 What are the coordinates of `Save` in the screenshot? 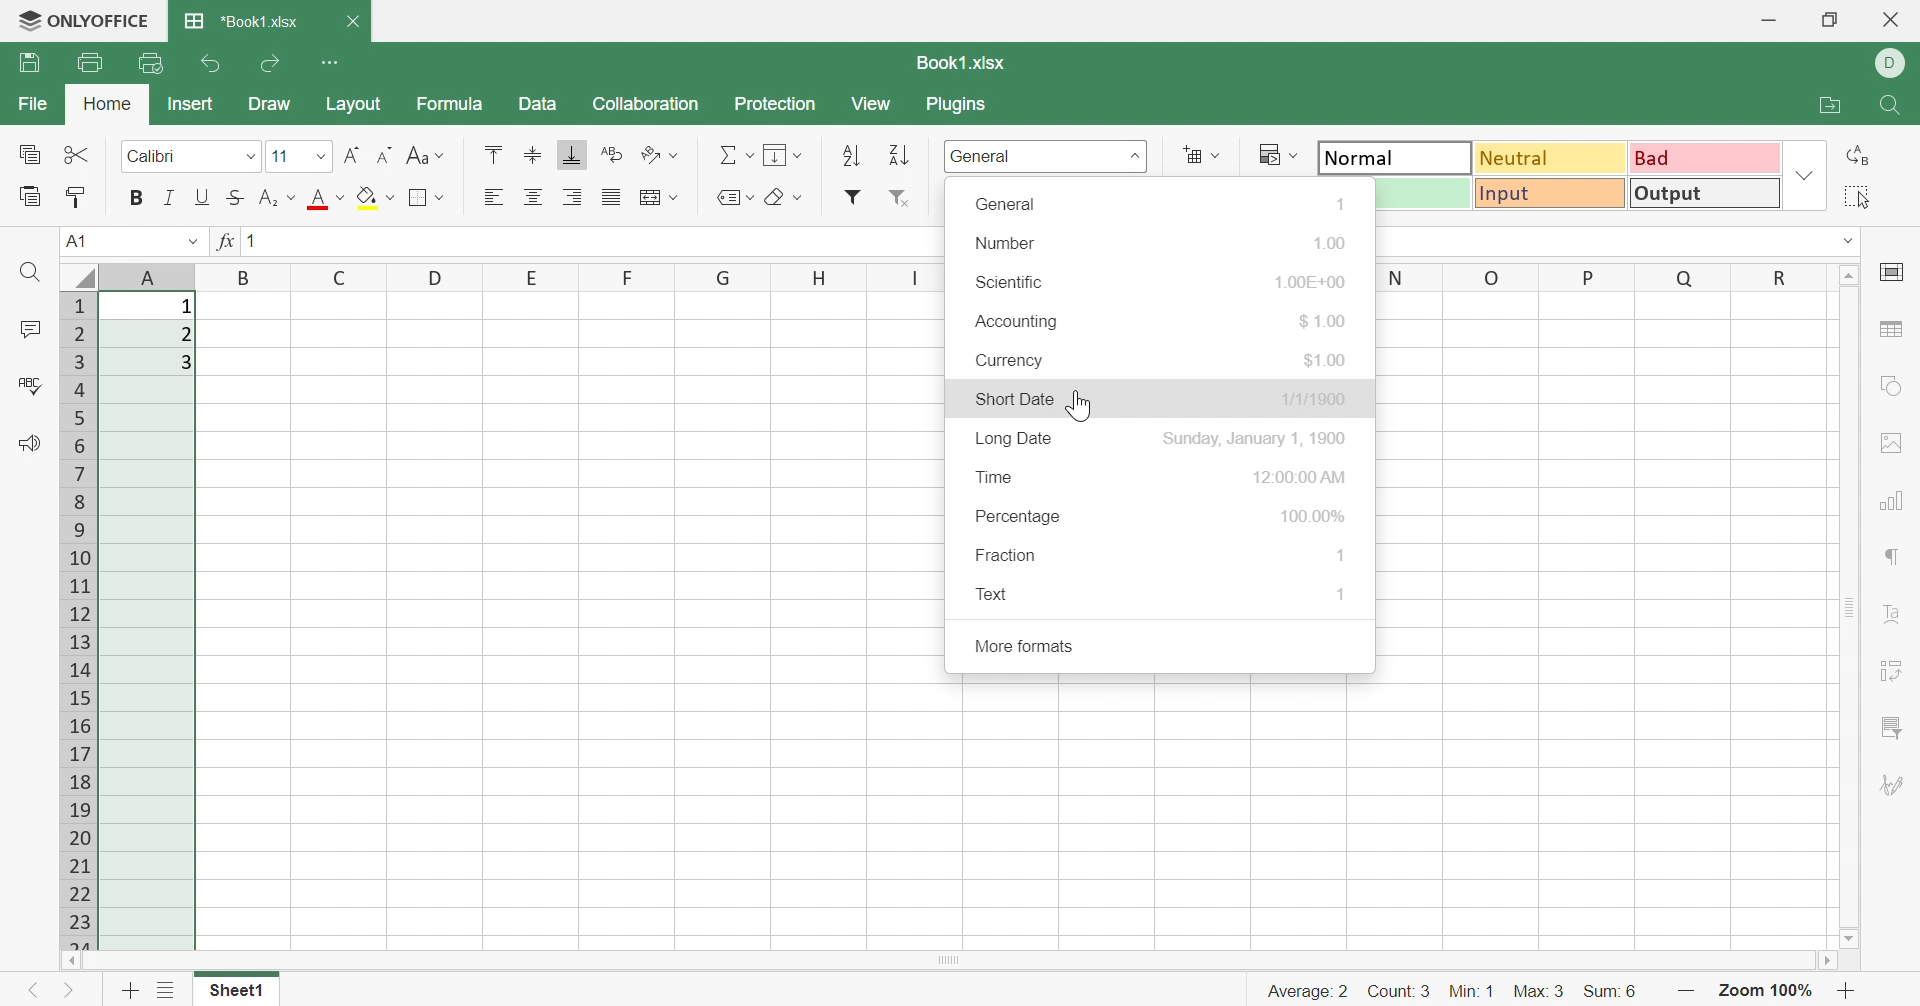 It's located at (30, 62).